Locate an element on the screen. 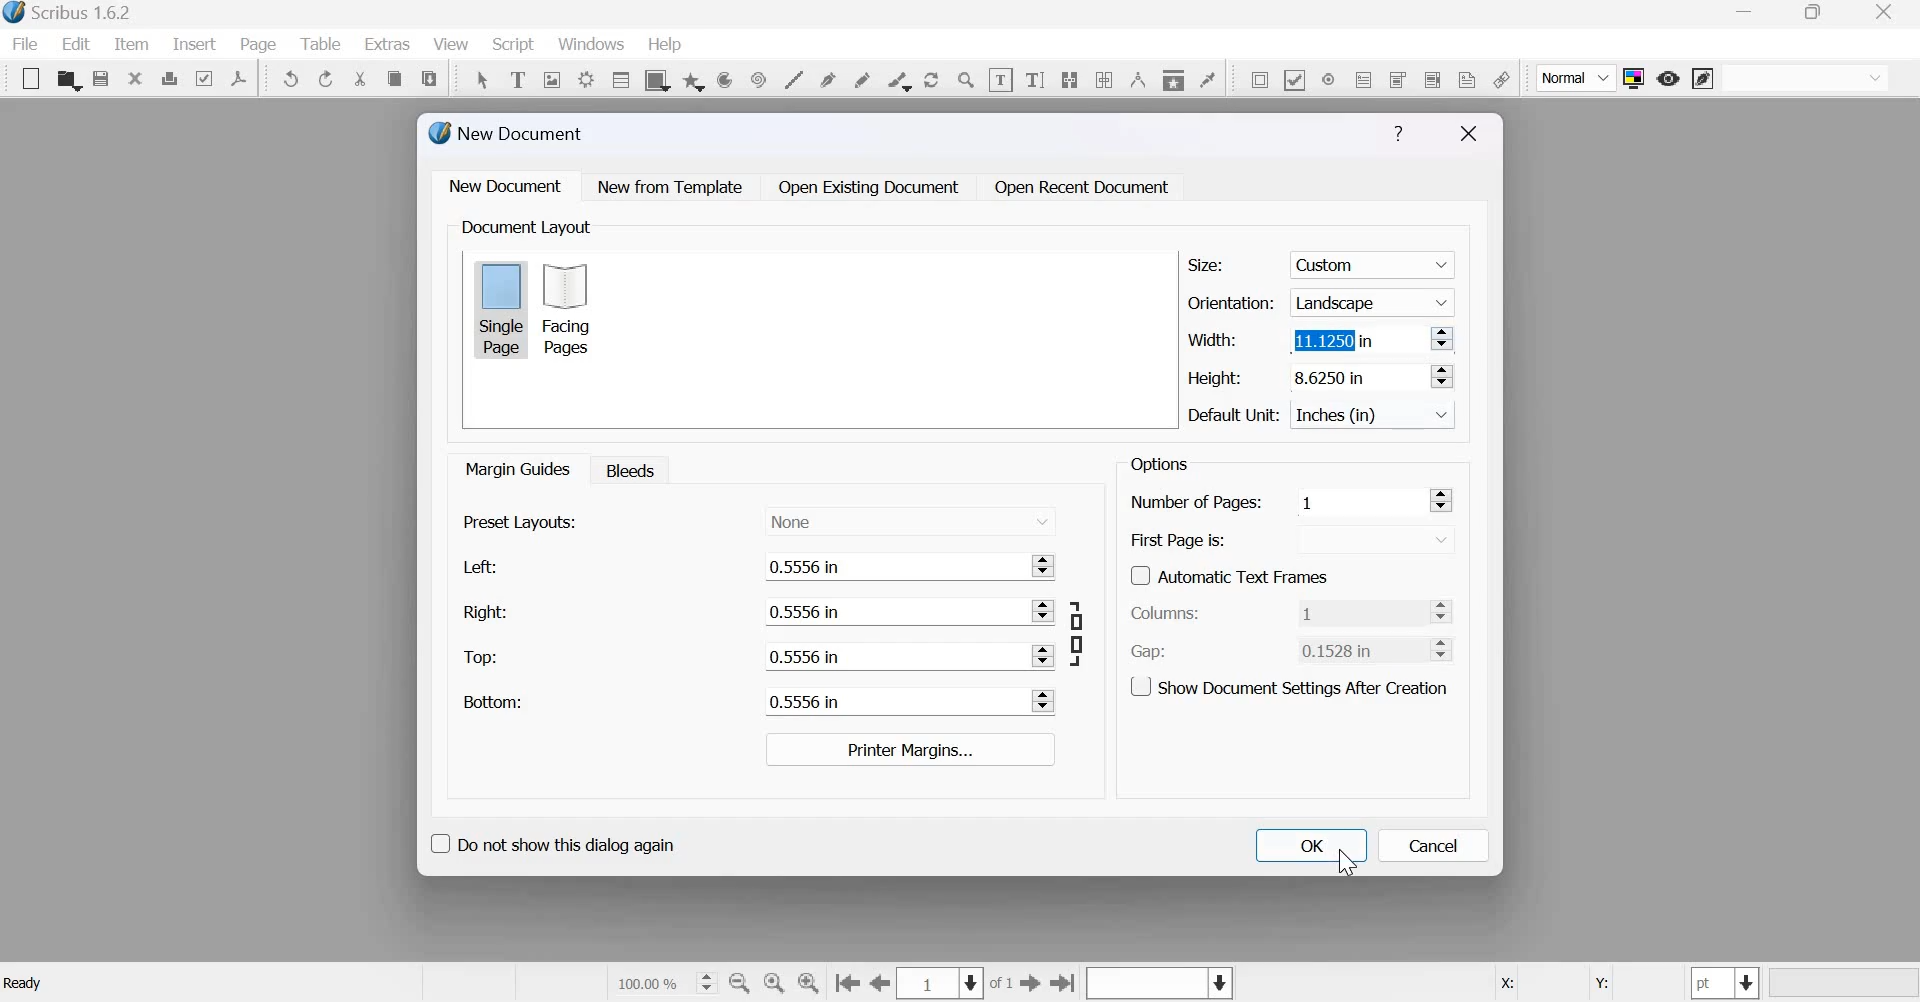 Image resolution: width=1920 pixels, height=1002 pixels. Number of Pages: is located at coordinates (1196, 504).